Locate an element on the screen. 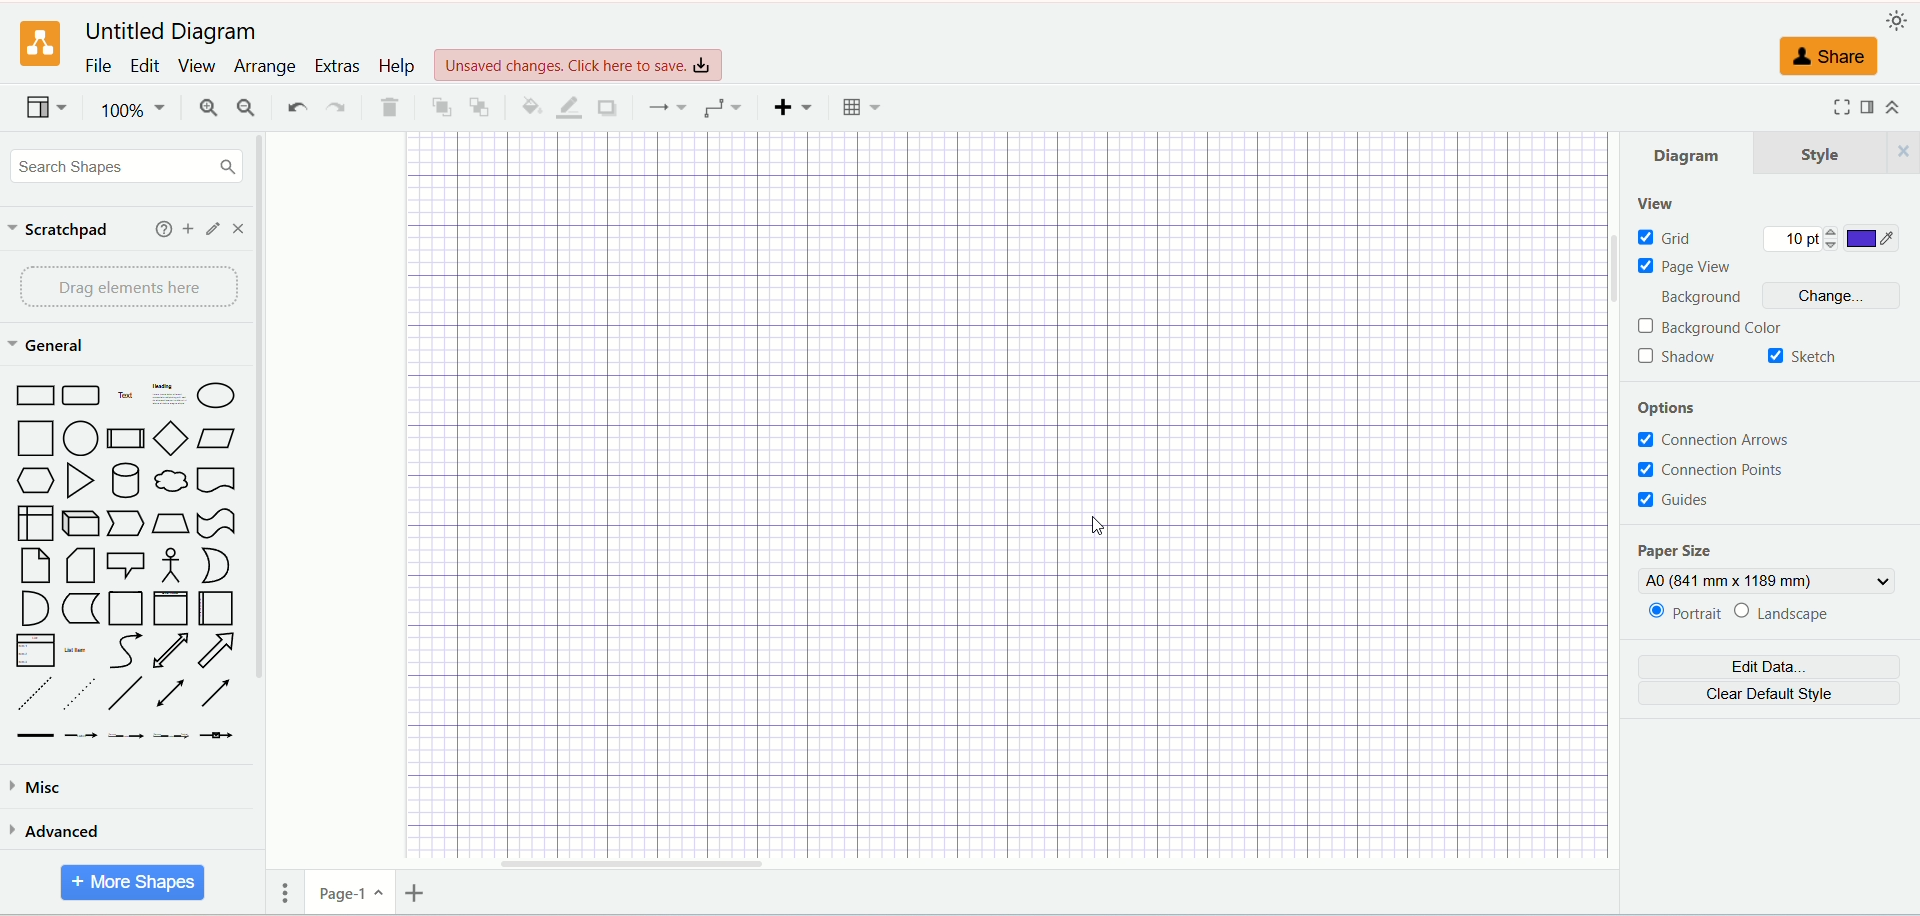  grid is located at coordinates (1666, 238).